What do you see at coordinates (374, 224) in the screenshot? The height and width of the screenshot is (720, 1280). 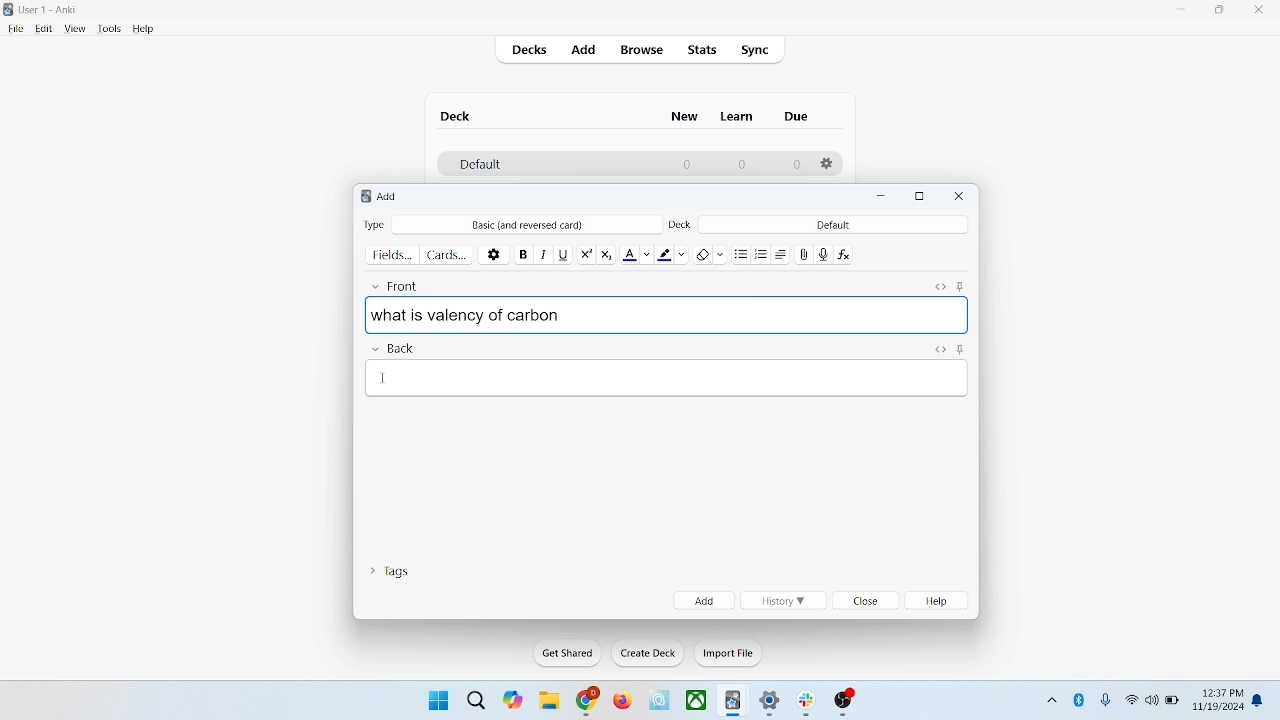 I see `type` at bounding box center [374, 224].